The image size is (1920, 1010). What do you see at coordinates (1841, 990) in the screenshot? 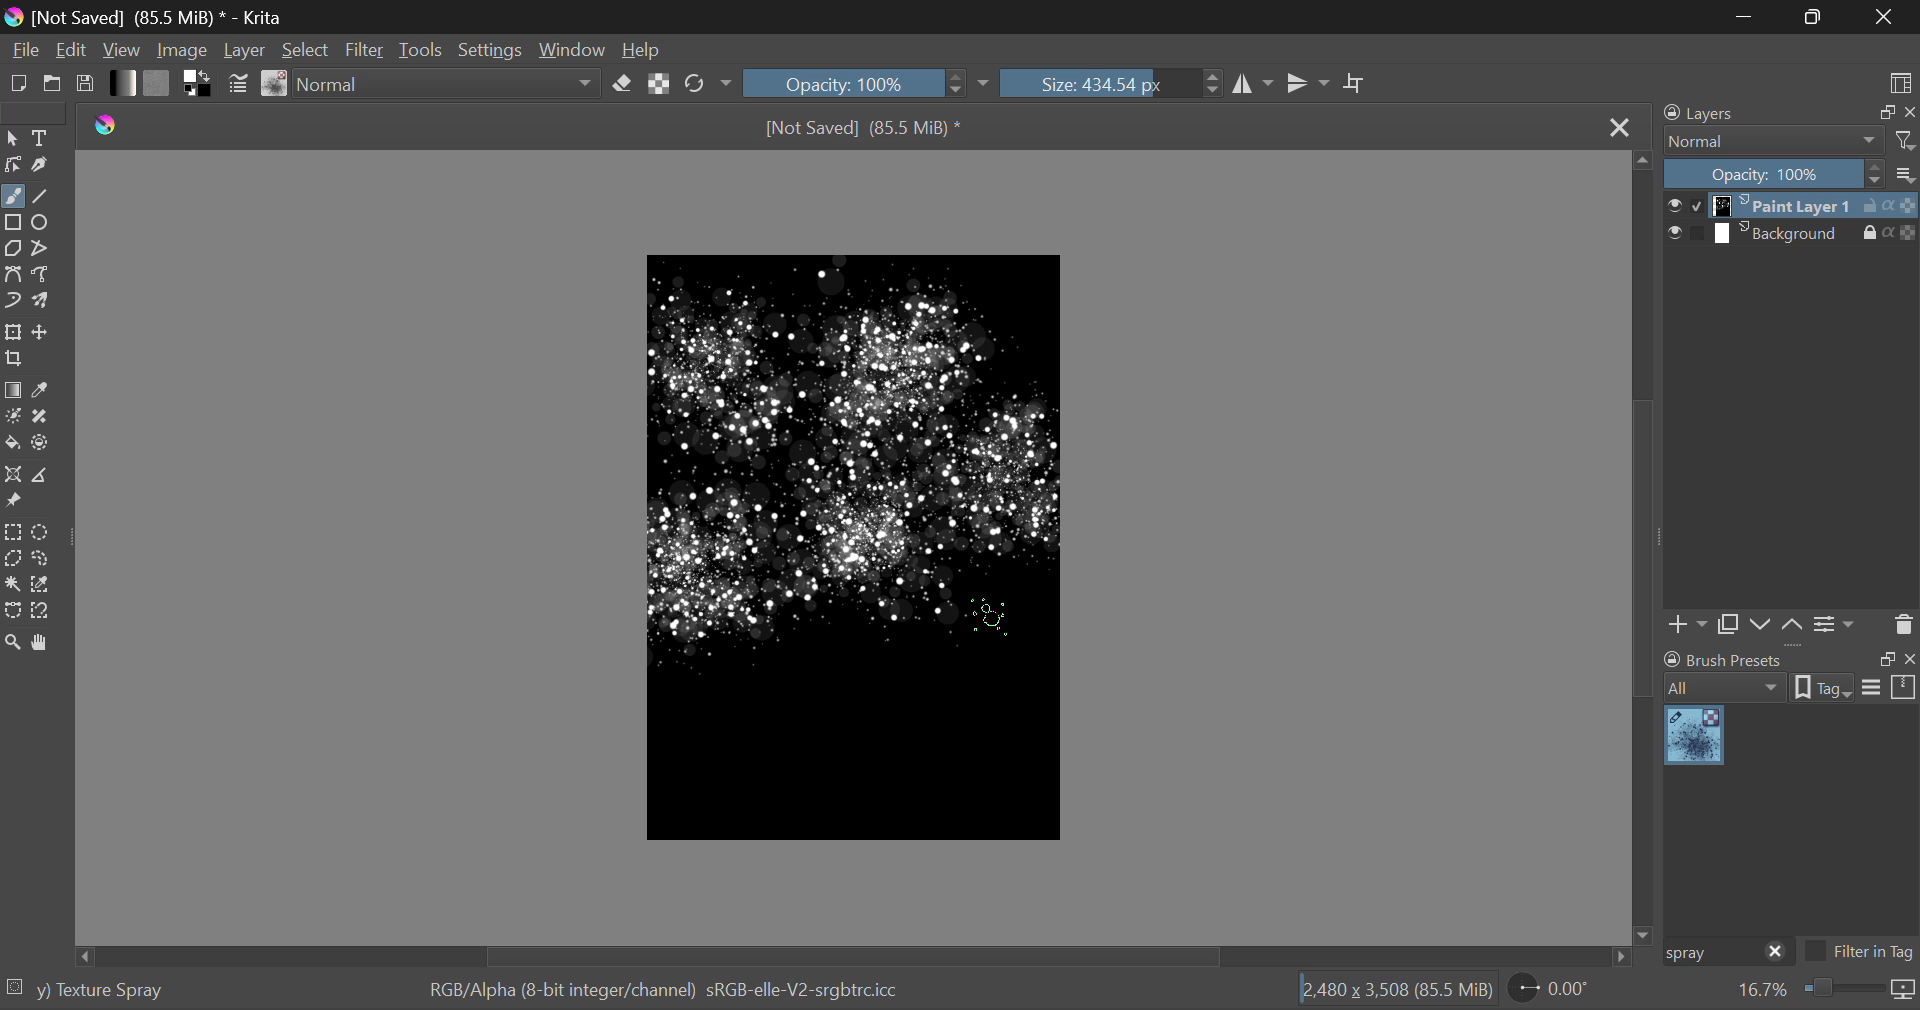
I see `zoom slider` at bounding box center [1841, 990].